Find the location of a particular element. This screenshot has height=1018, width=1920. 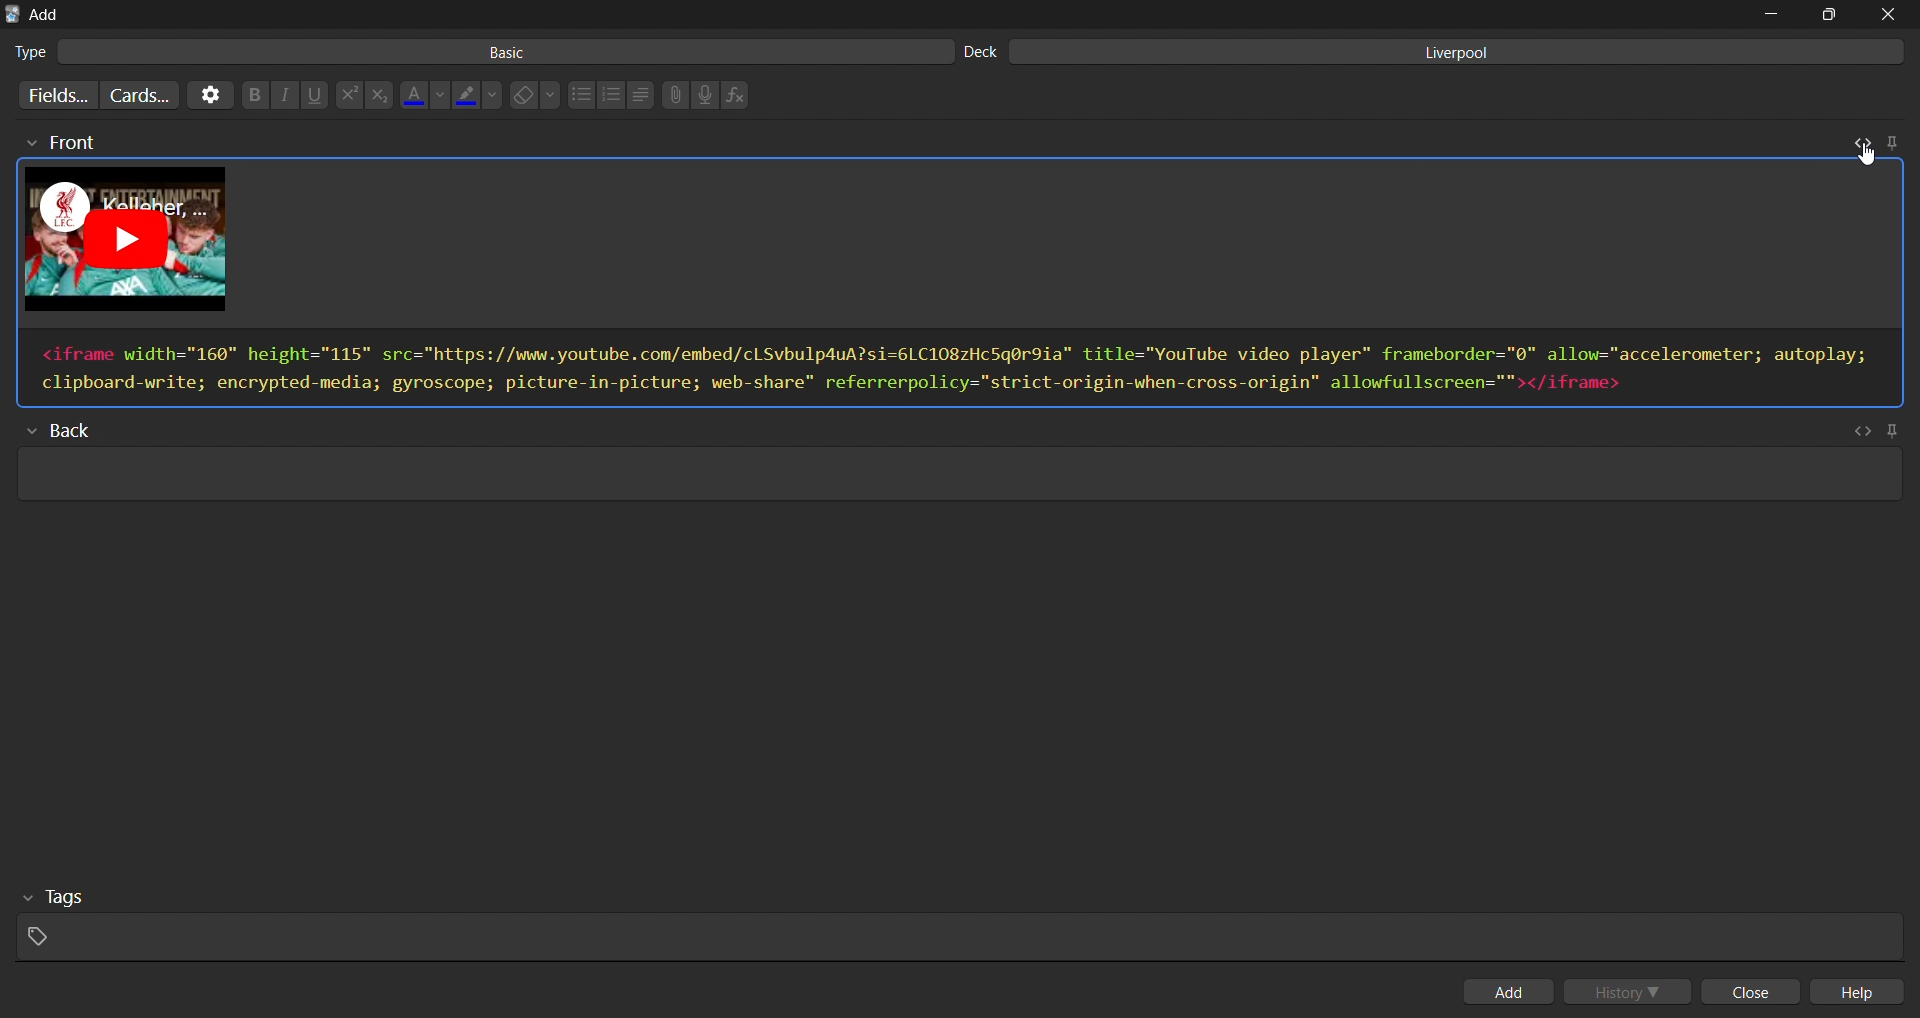

line spacing is located at coordinates (640, 95).